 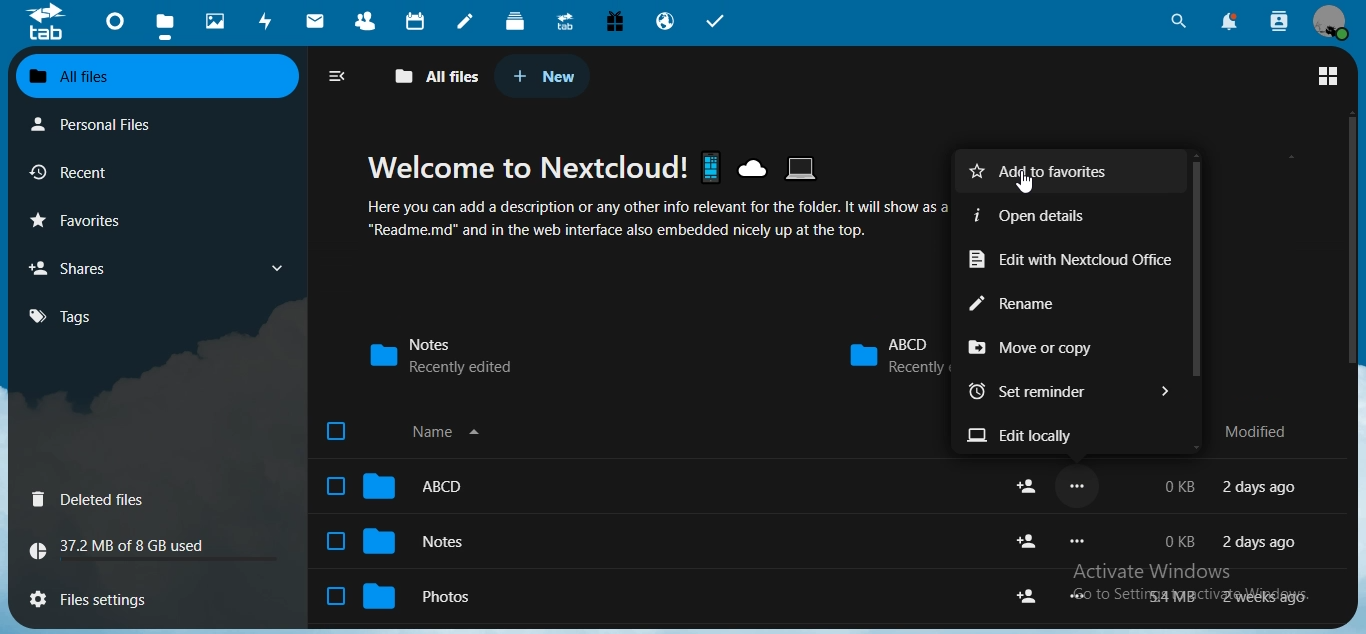 What do you see at coordinates (1036, 349) in the screenshot?
I see `move or copy` at bounding box center [1036, 349].